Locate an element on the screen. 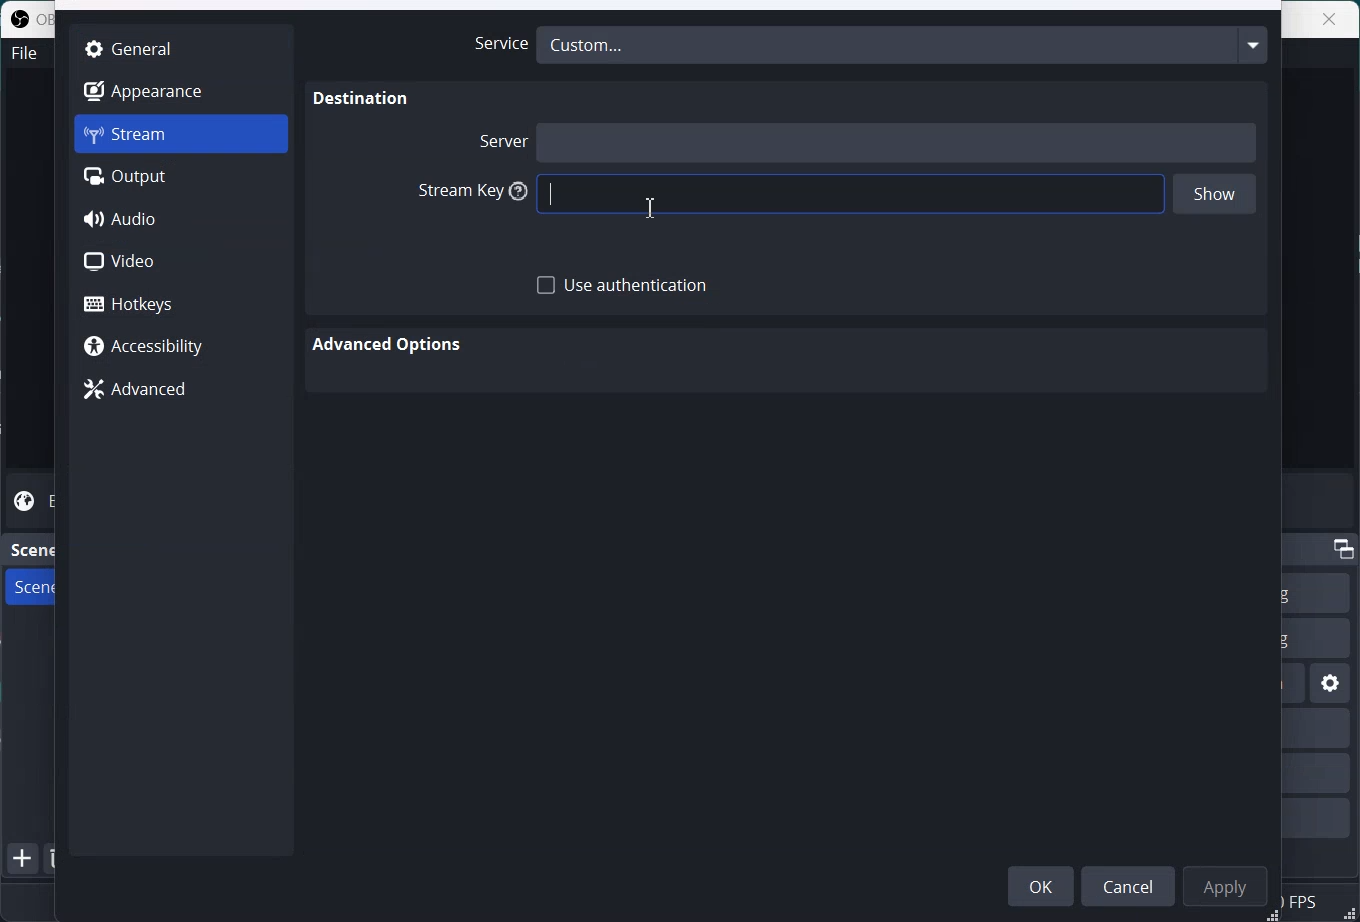 Image resolution: width=1360 pixels, height=922 pixels. Hotkeys is located at coordinates (182, 303).